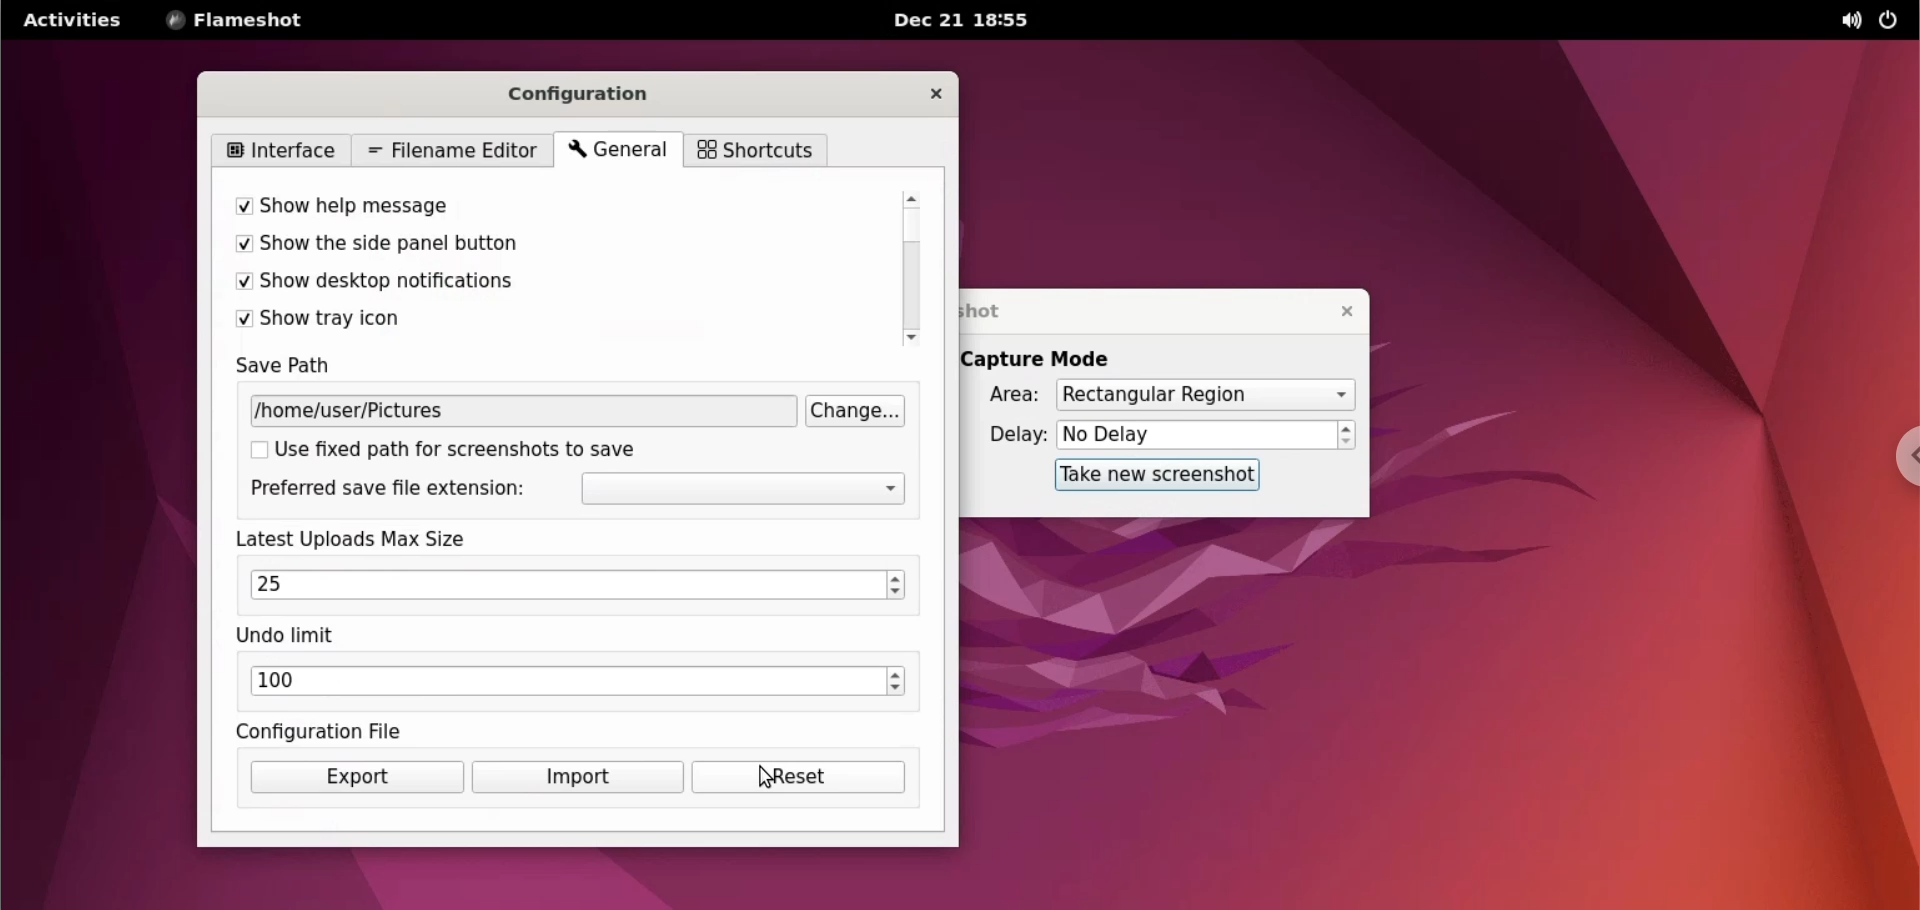 Image resolution: width=1920 pixels, height=910 pixels. Describe the element at coordinates (1896, 462) in the screenshot. I see `chrome options` at that location.